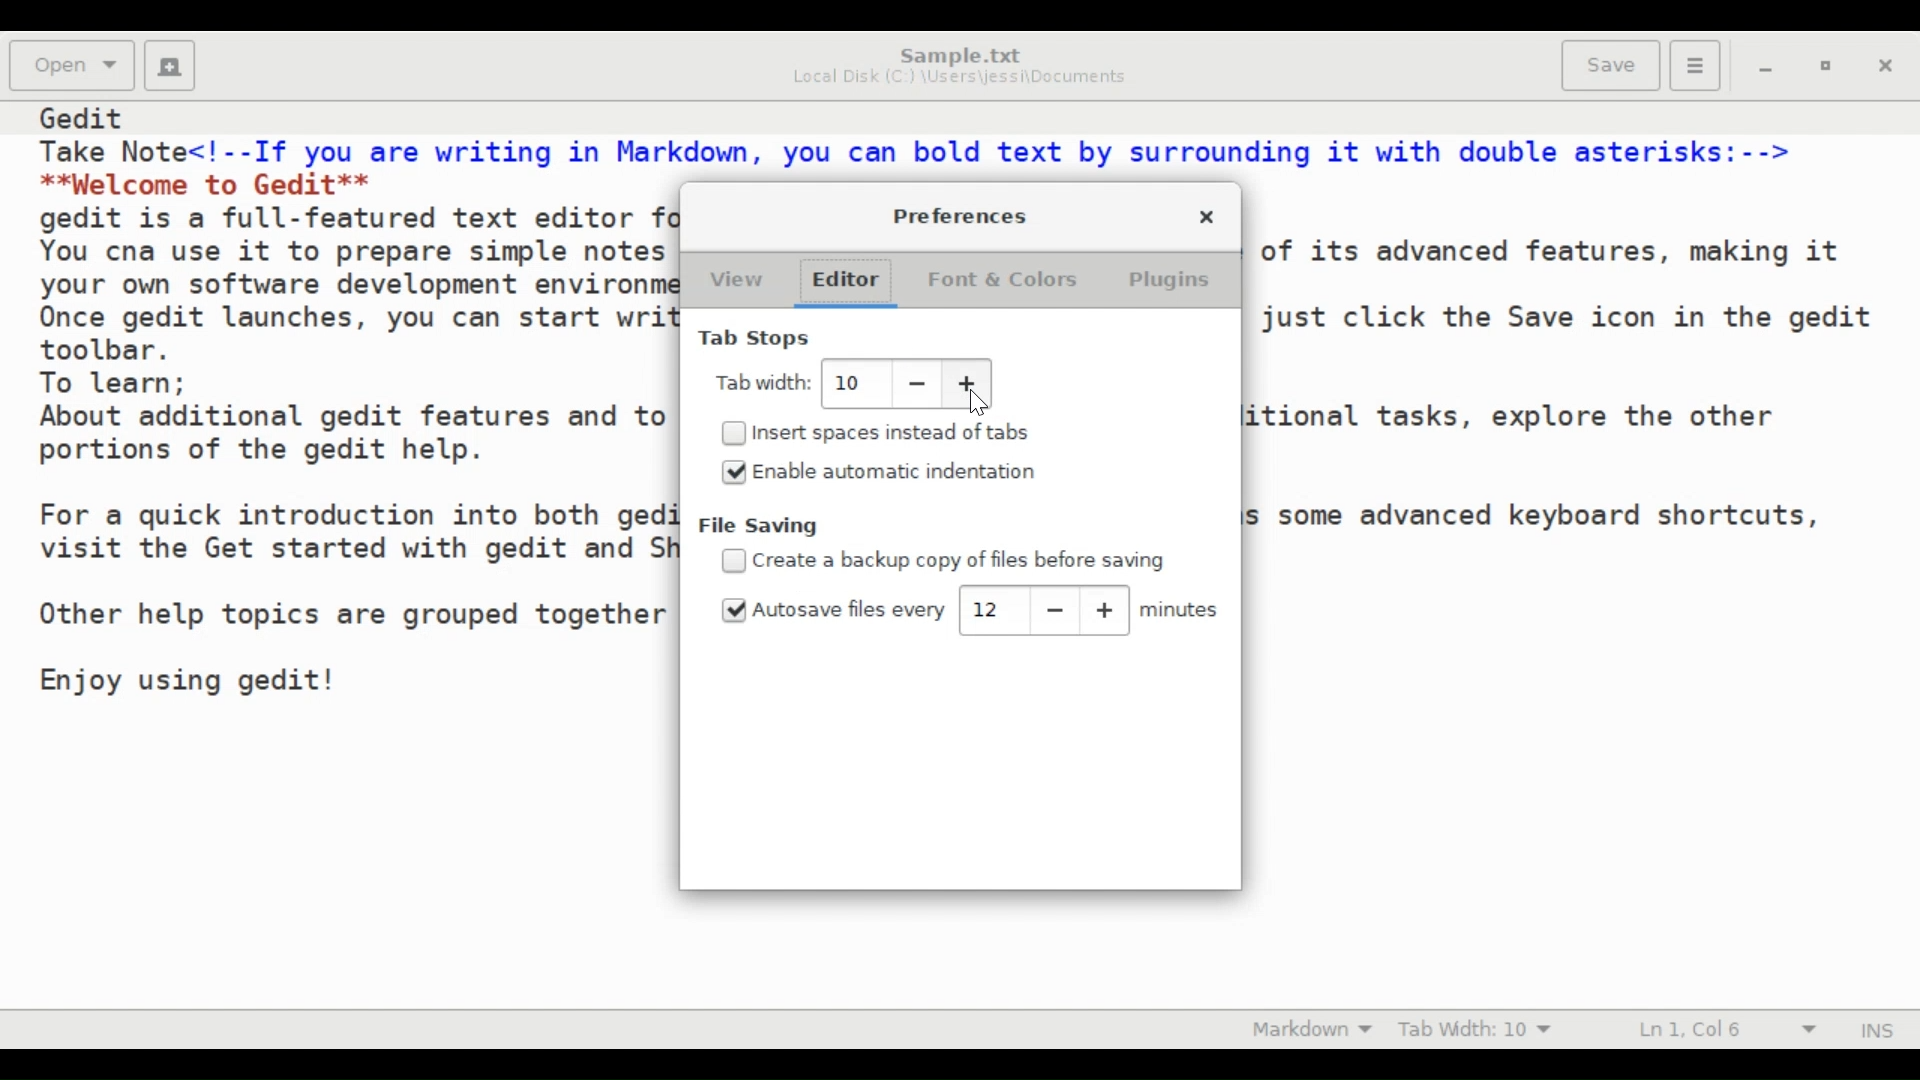 This screenshot has height=1080, width=1920. What do you see at coordinates (877, 473) in the screenshot?
I see `(un)select Enable automatic indentation` at bounding box center [877, 473].